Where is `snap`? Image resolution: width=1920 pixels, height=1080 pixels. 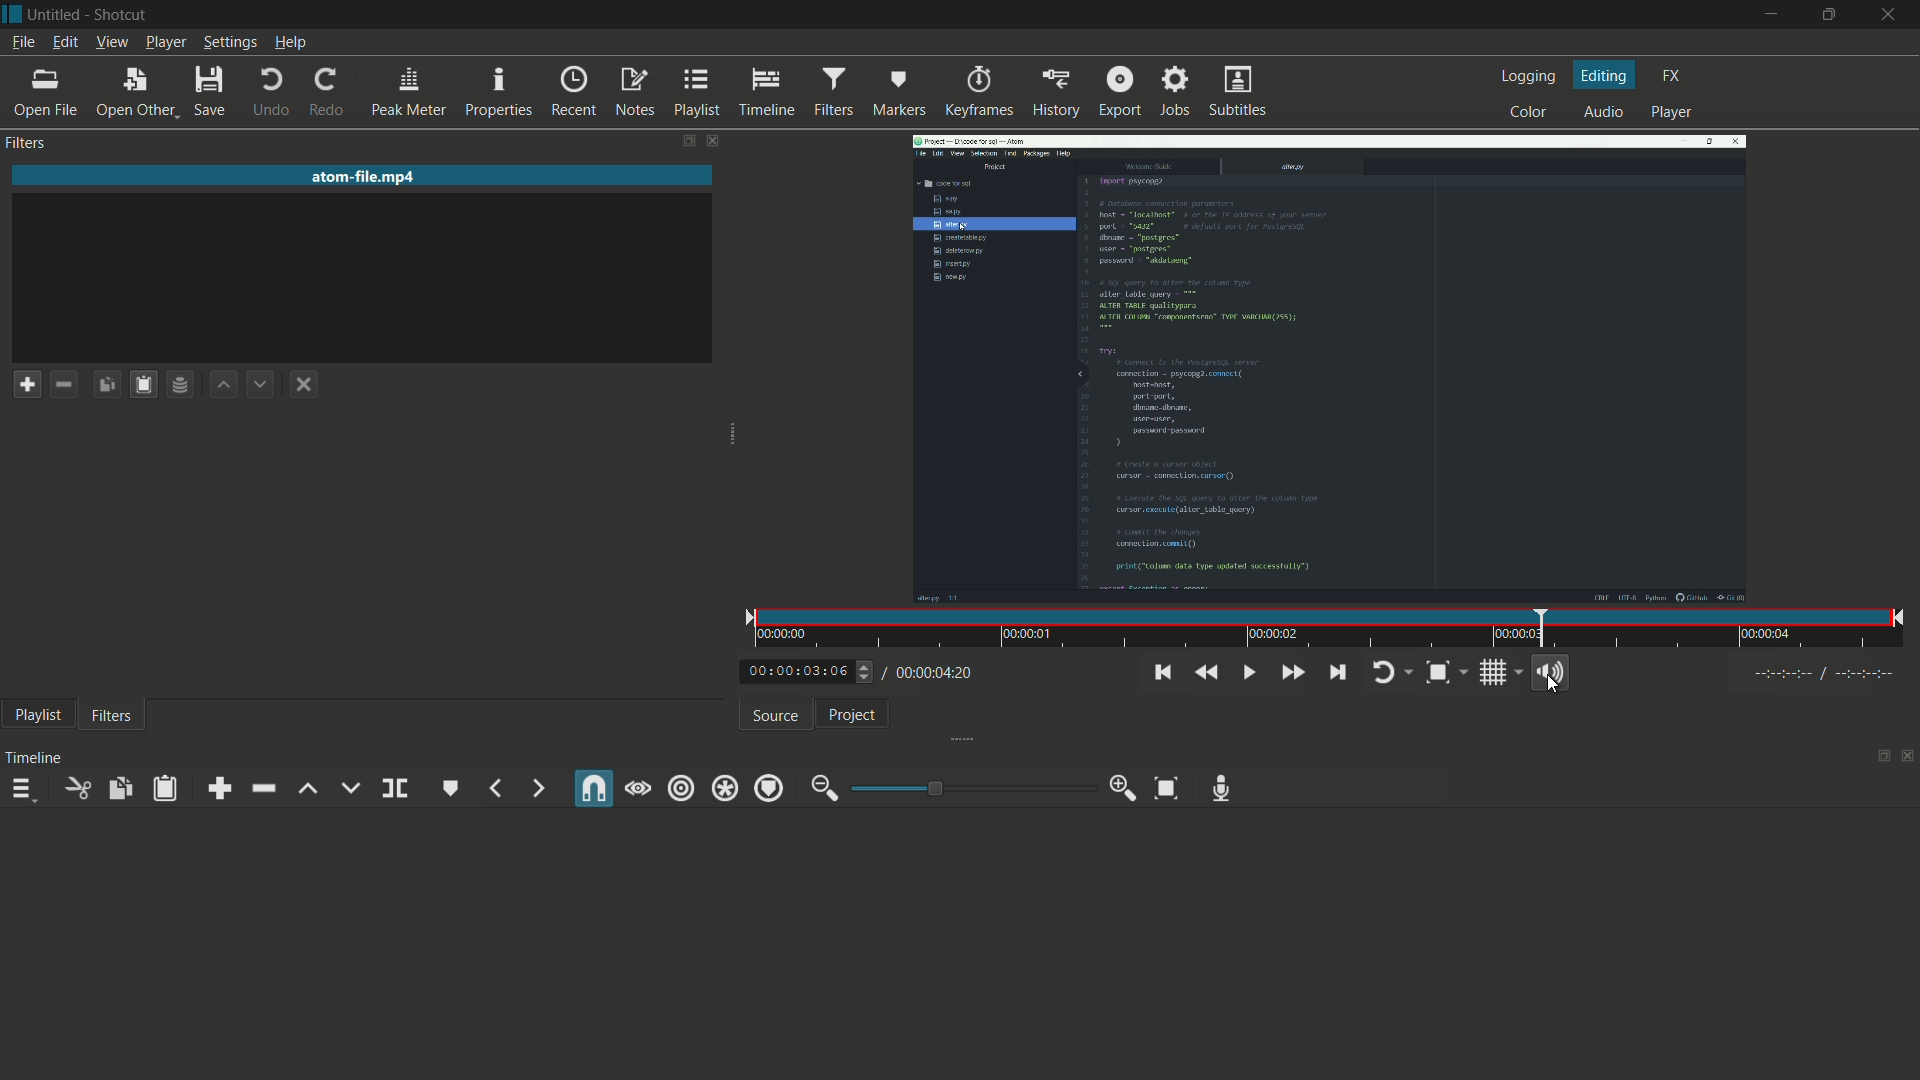 snap is located at coordinates (592, 789).